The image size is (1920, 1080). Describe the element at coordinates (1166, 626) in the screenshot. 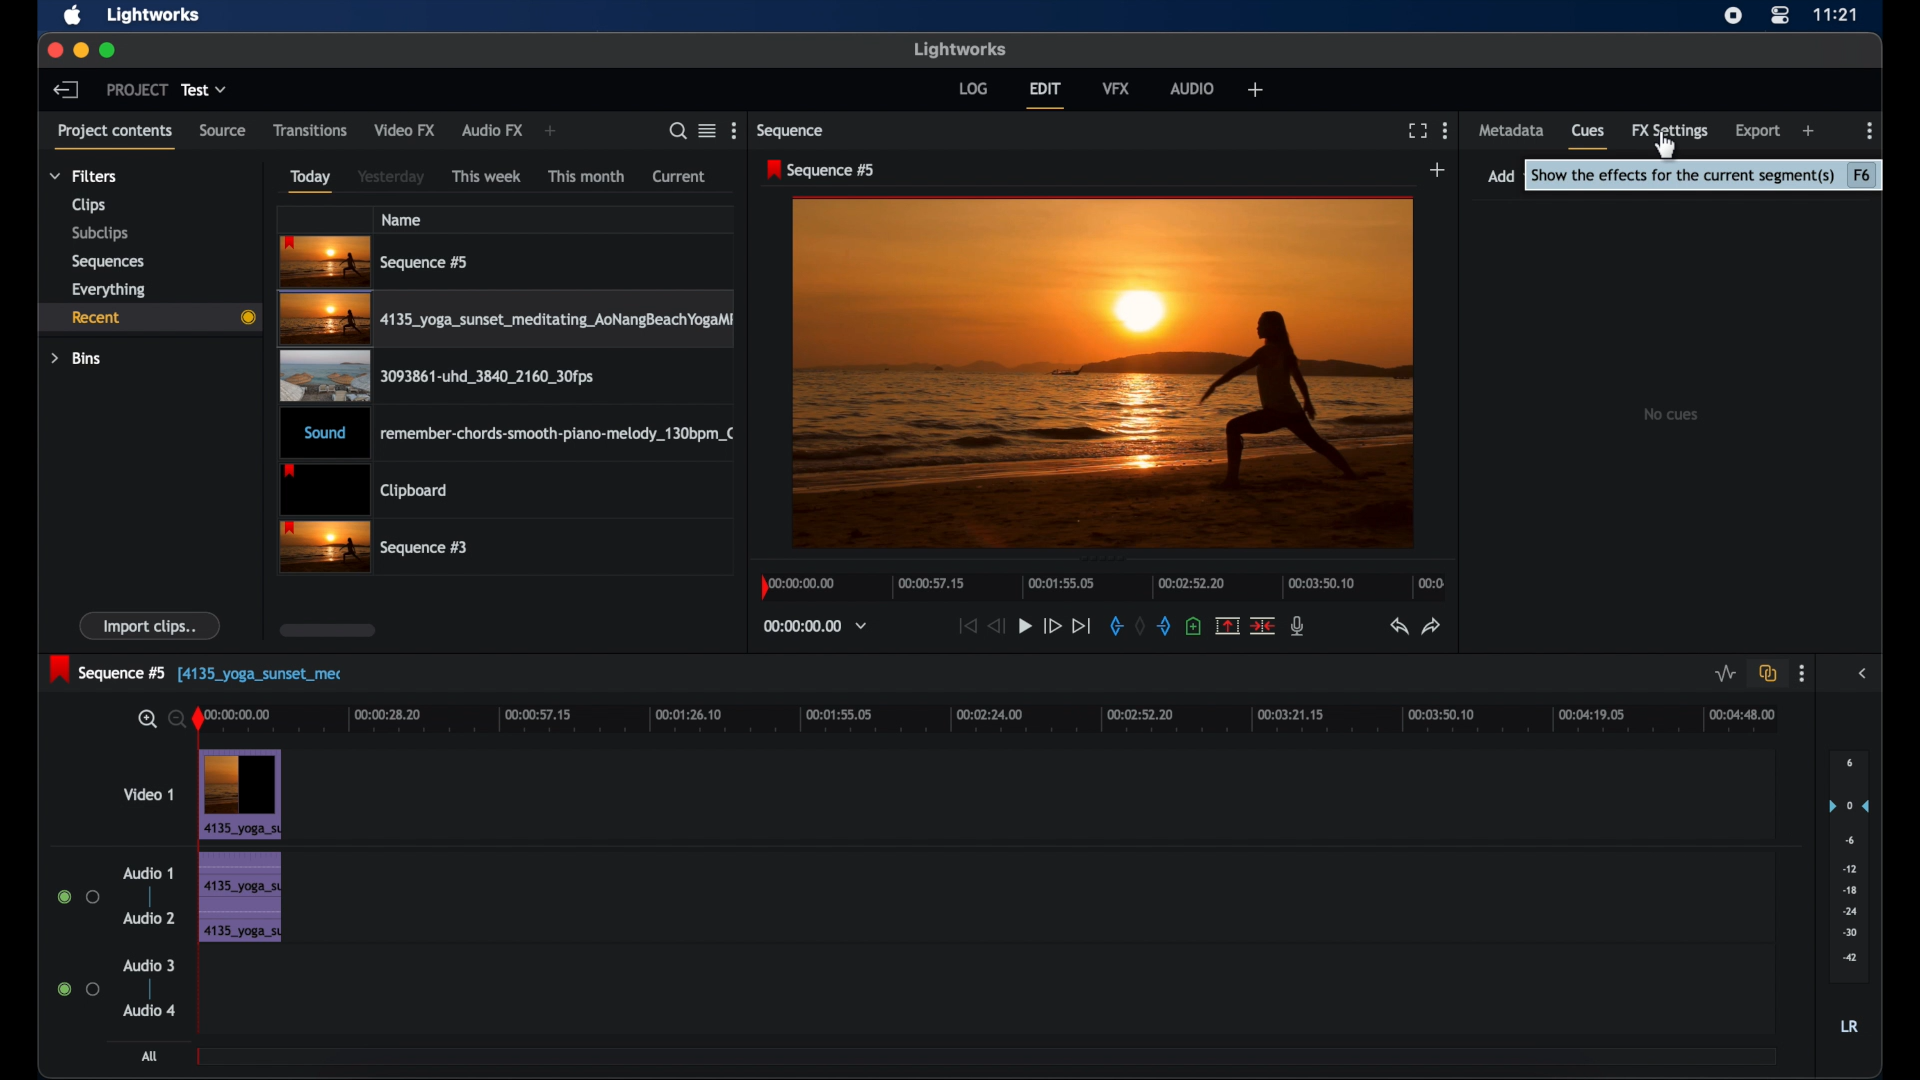

I see `out mark` at that location.